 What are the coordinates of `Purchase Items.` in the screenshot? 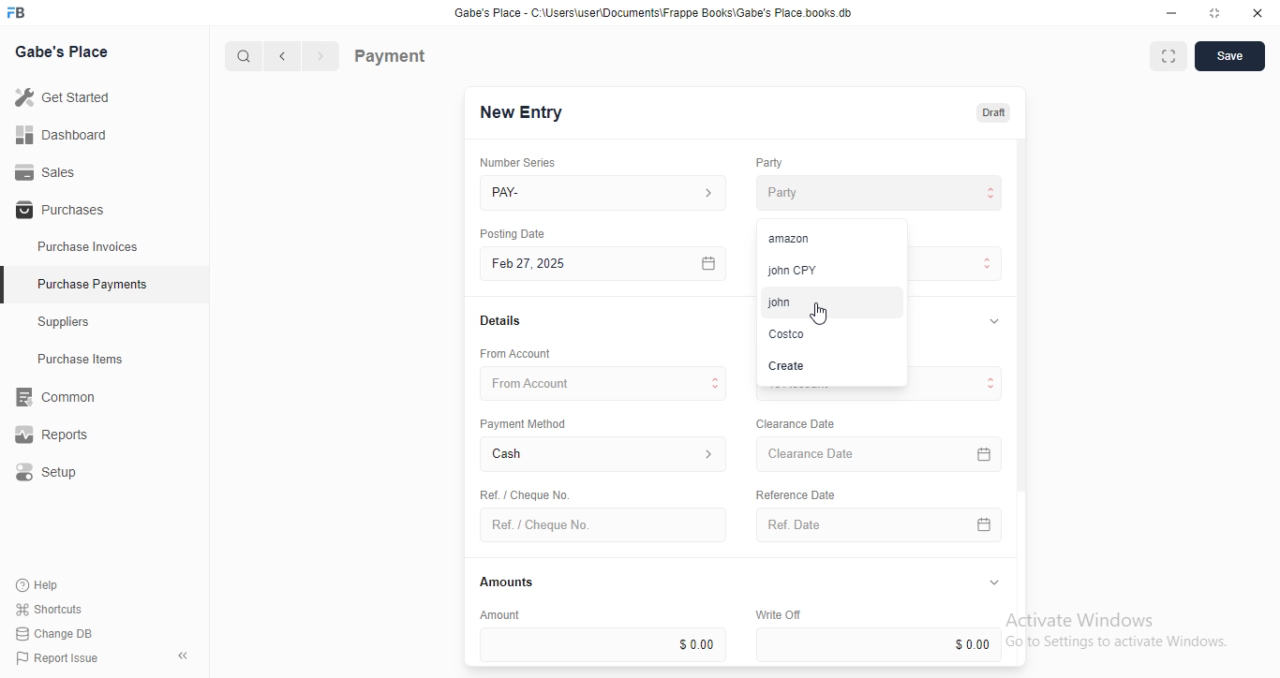 It's located at (87, 361).